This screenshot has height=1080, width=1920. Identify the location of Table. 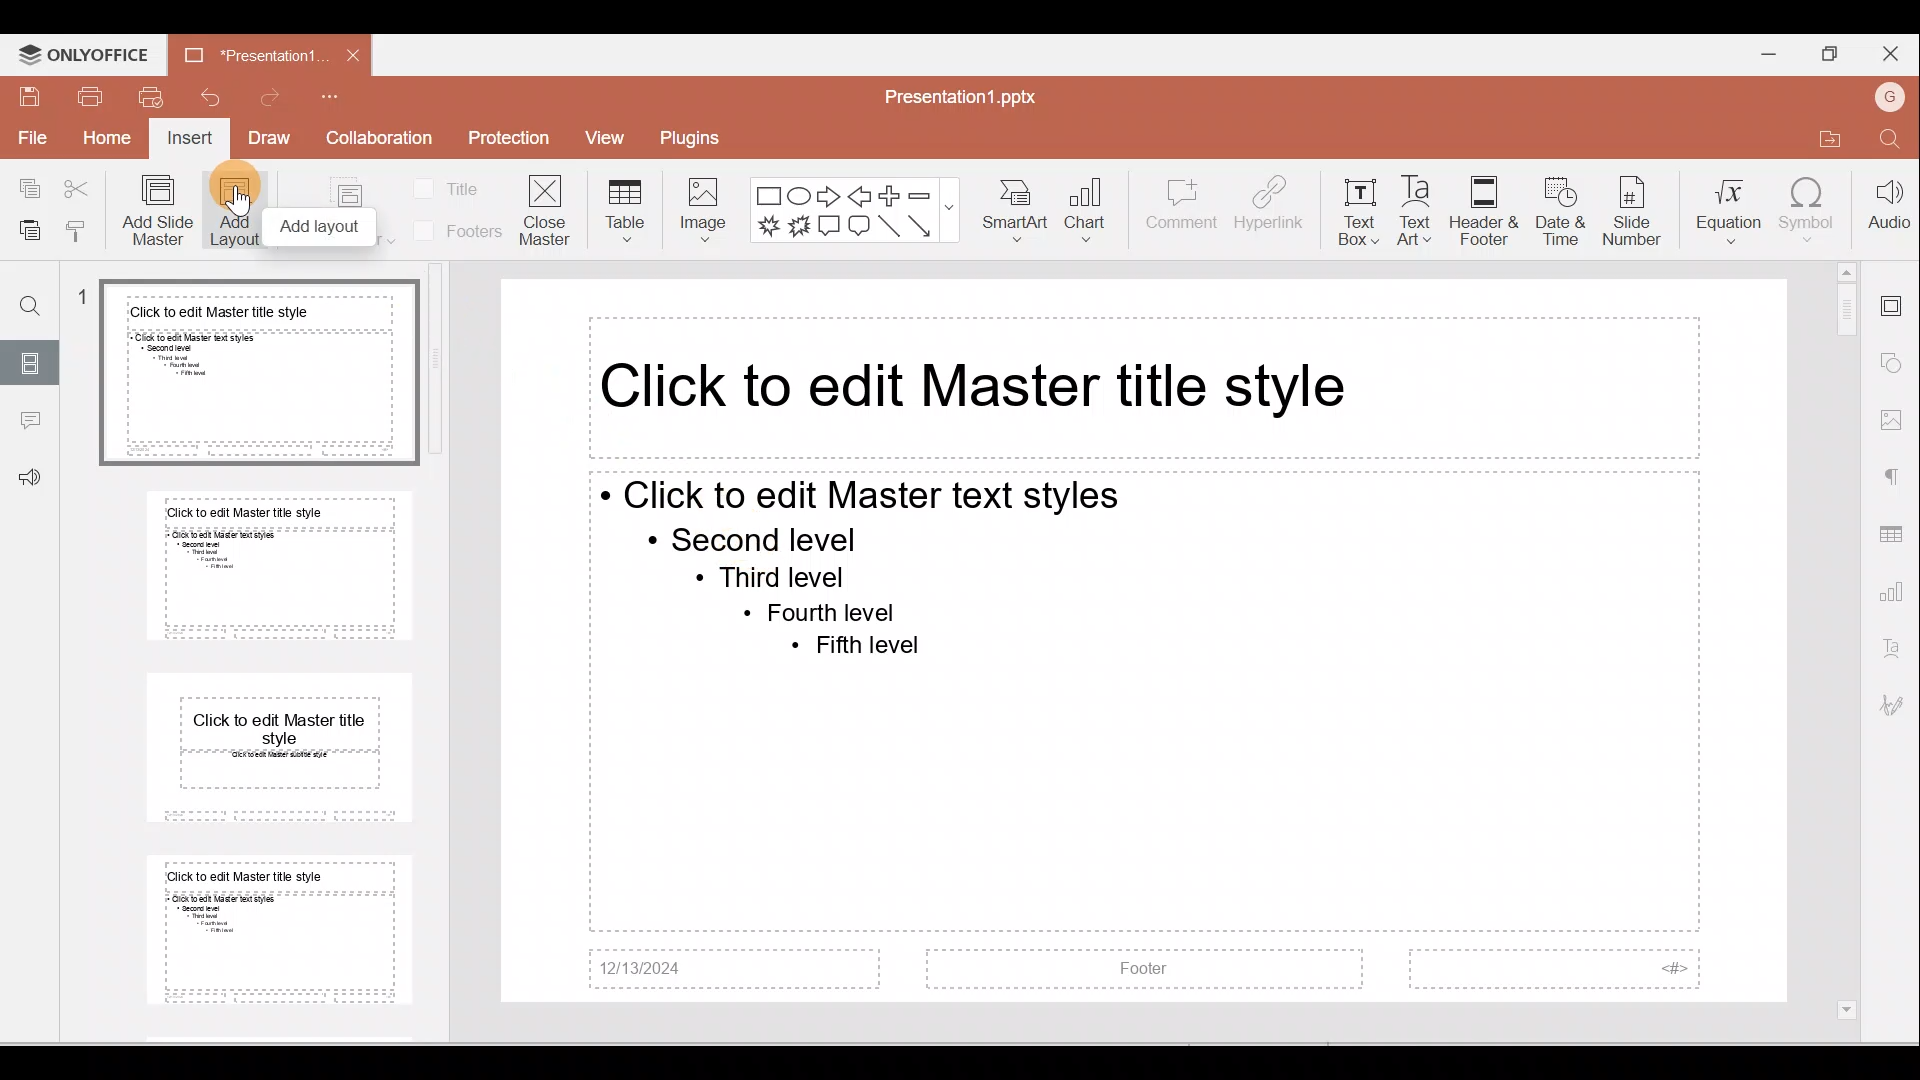
(620, 207).